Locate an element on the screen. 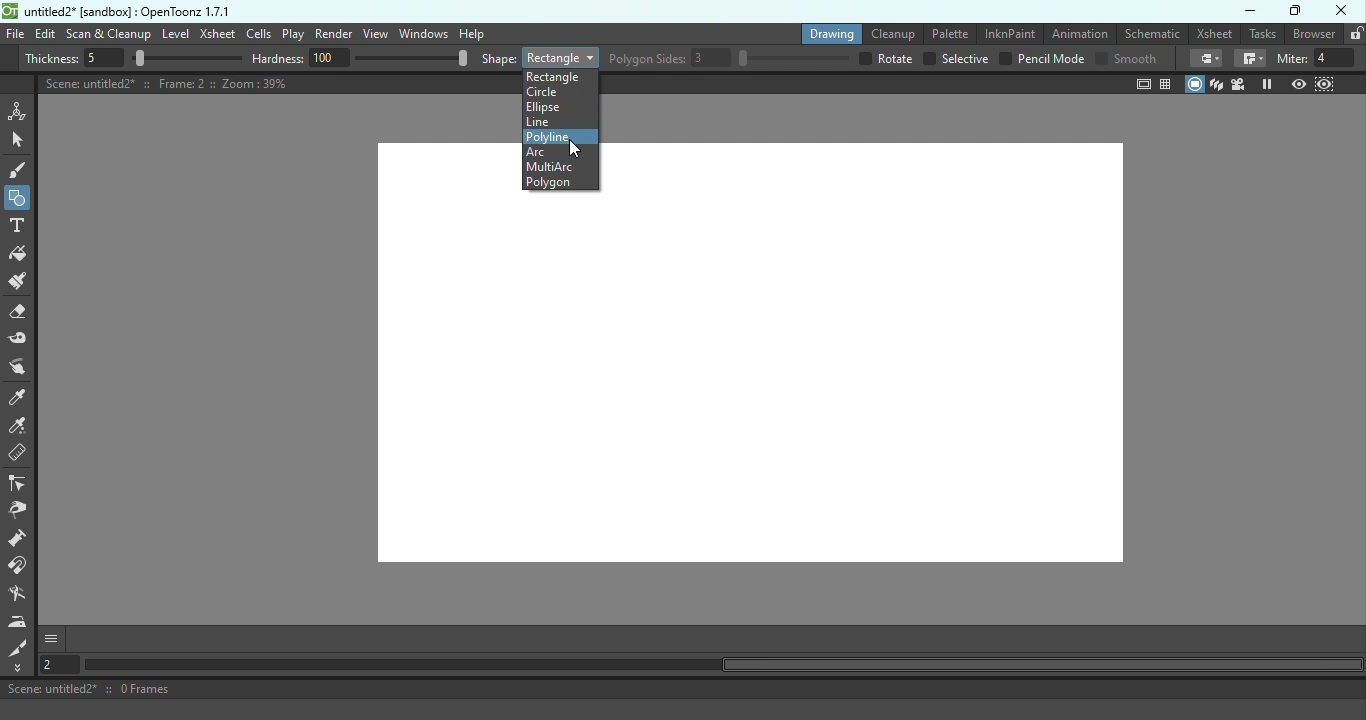 This screenshot has width=1366, height=720. Drawing is located at coordinates (828, 33).